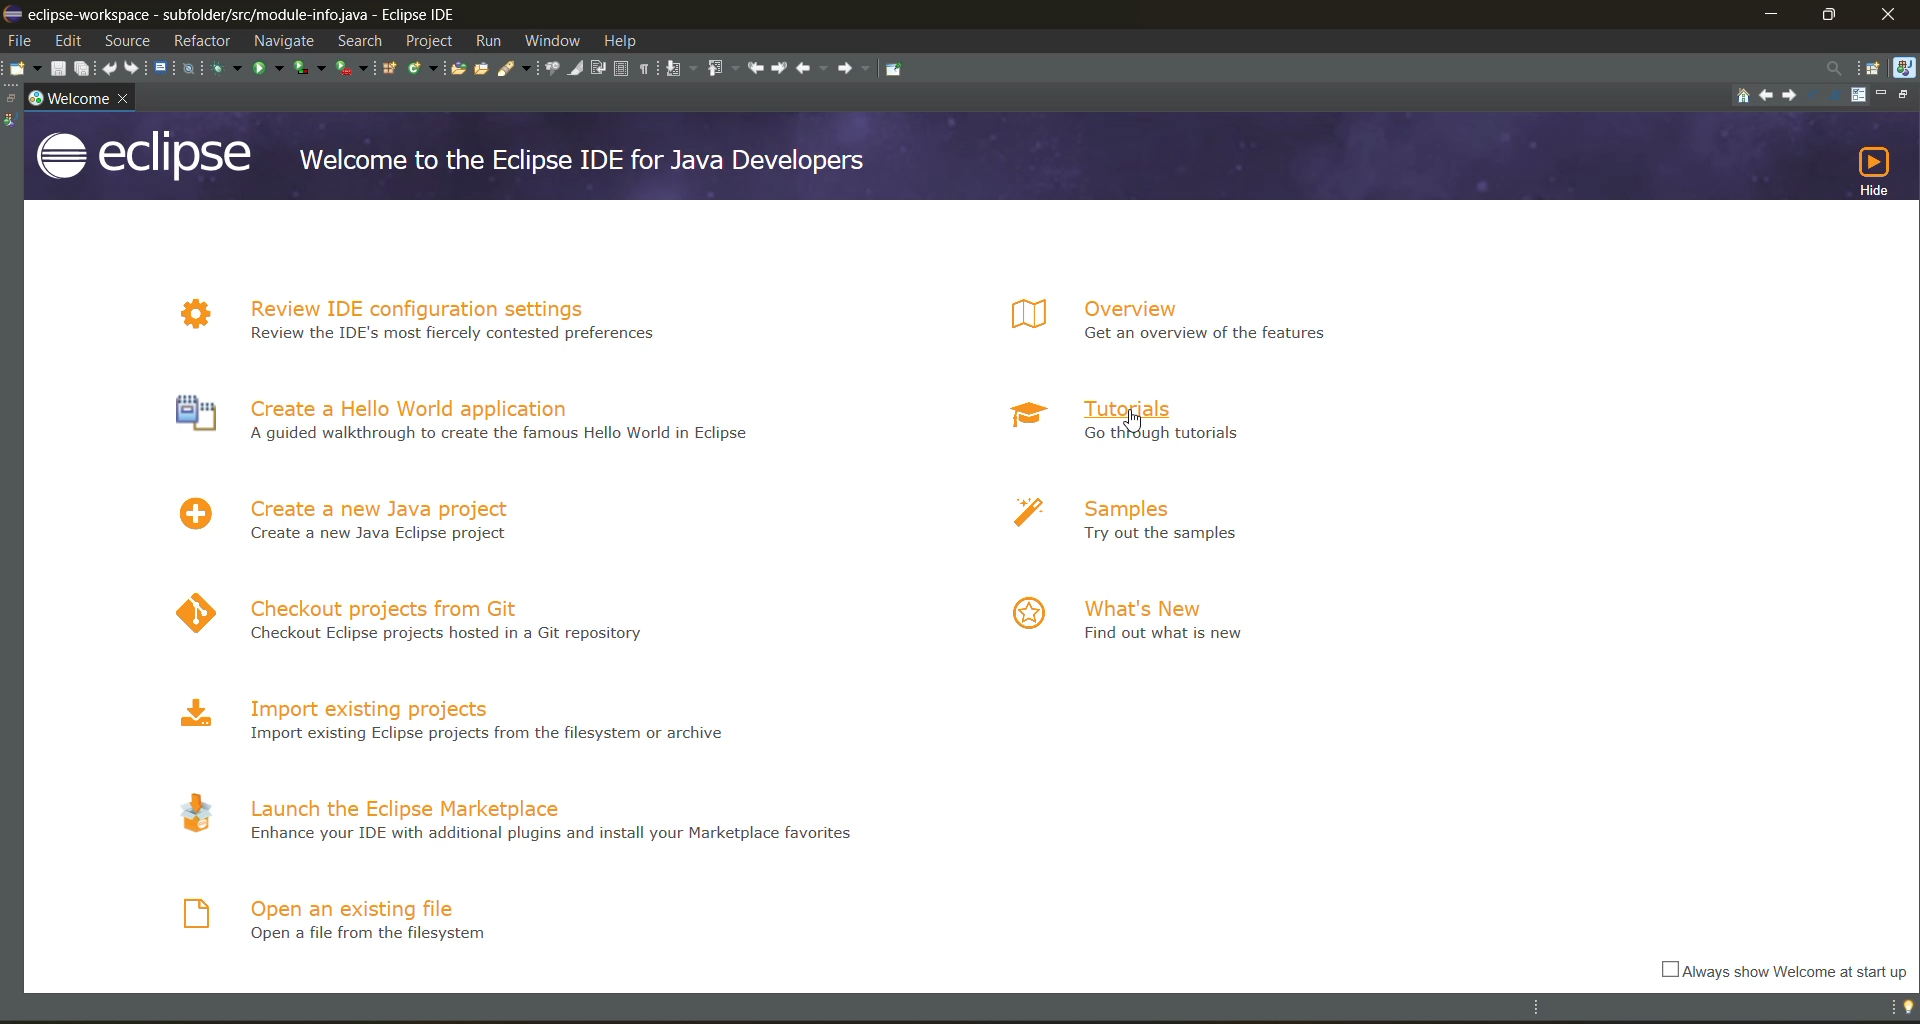  What do you see at coordinates (121, 95) in the screenshot?
I see `close` at bounding box center [121, 95].